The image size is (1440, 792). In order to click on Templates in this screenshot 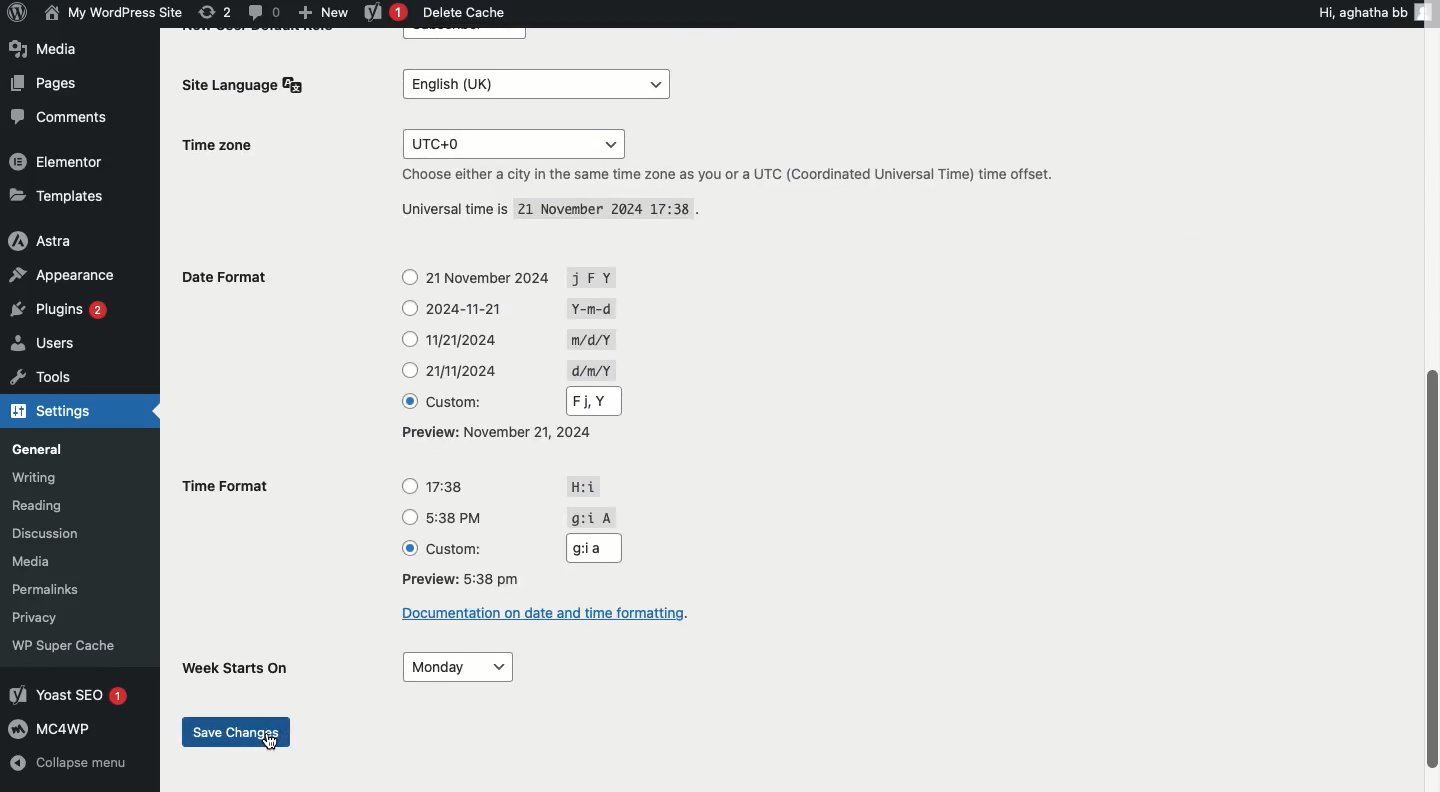, I will do `click(54, 197)`.